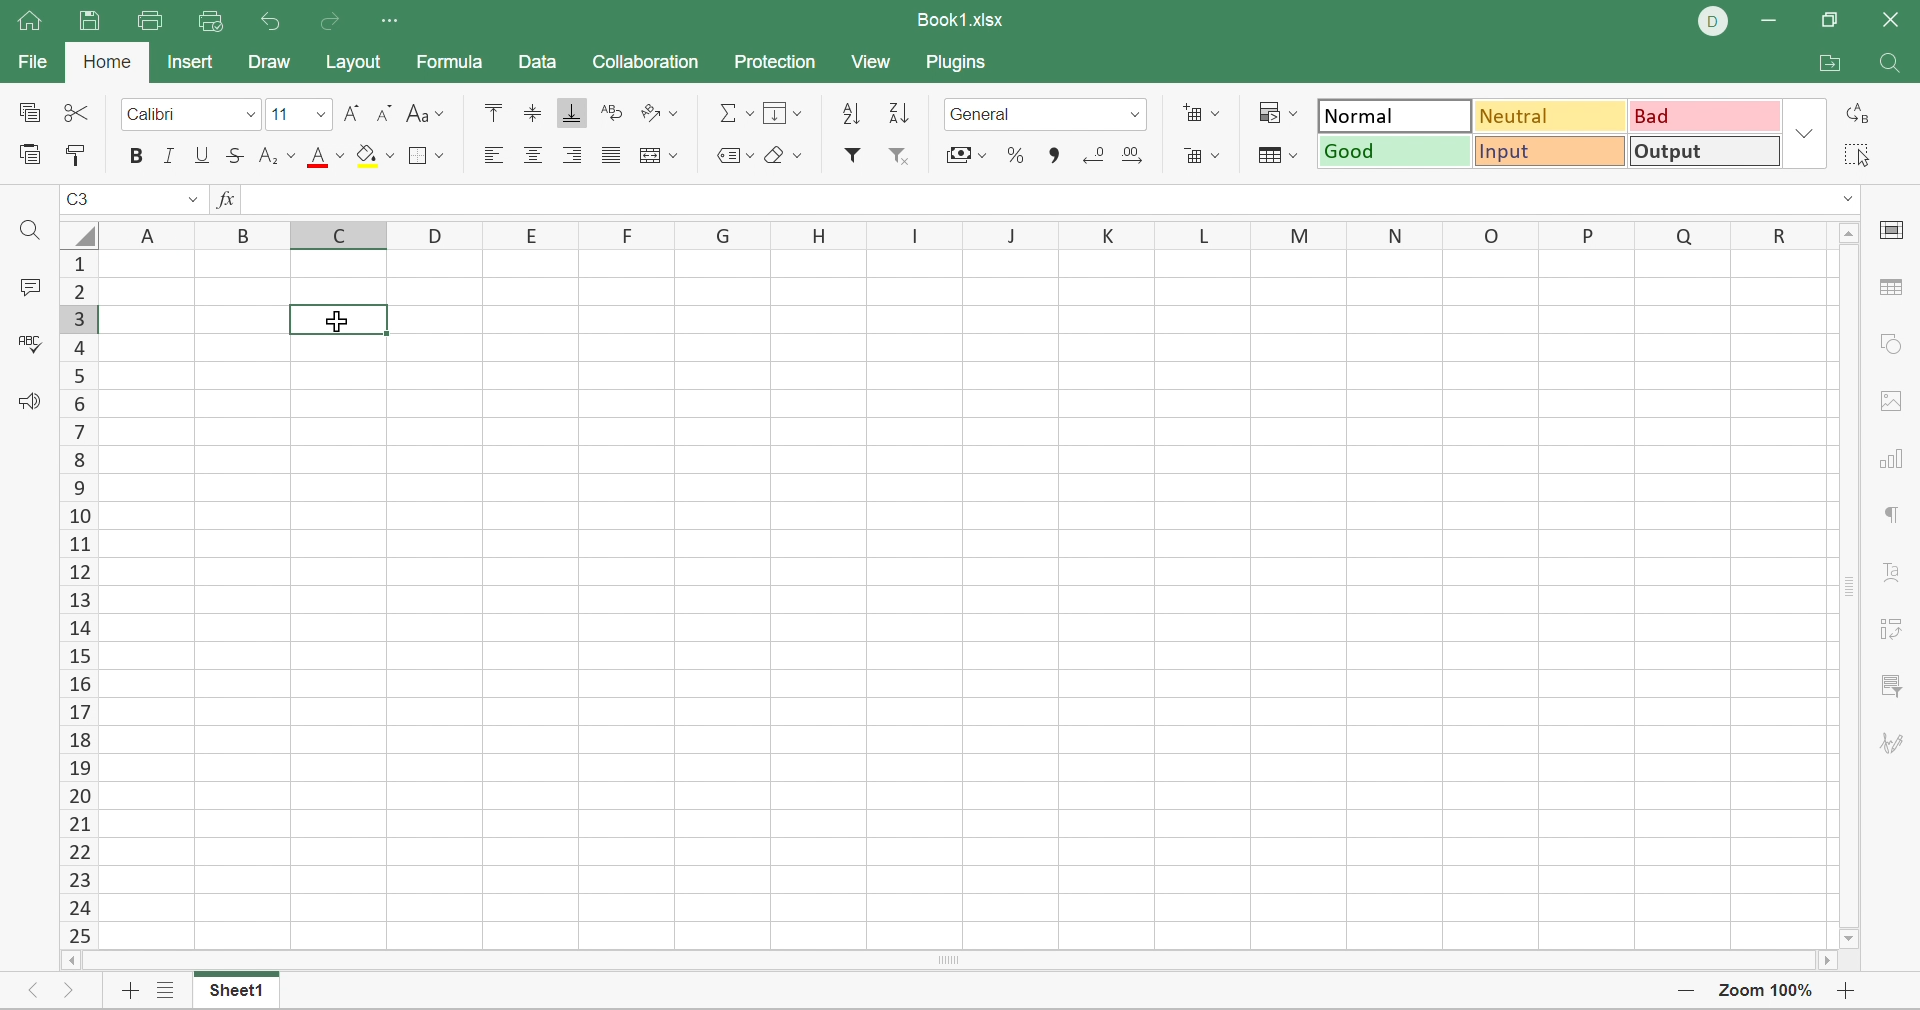  Describe the element at coordinates (34, 61) in the screenshot. I see `File` at that location.